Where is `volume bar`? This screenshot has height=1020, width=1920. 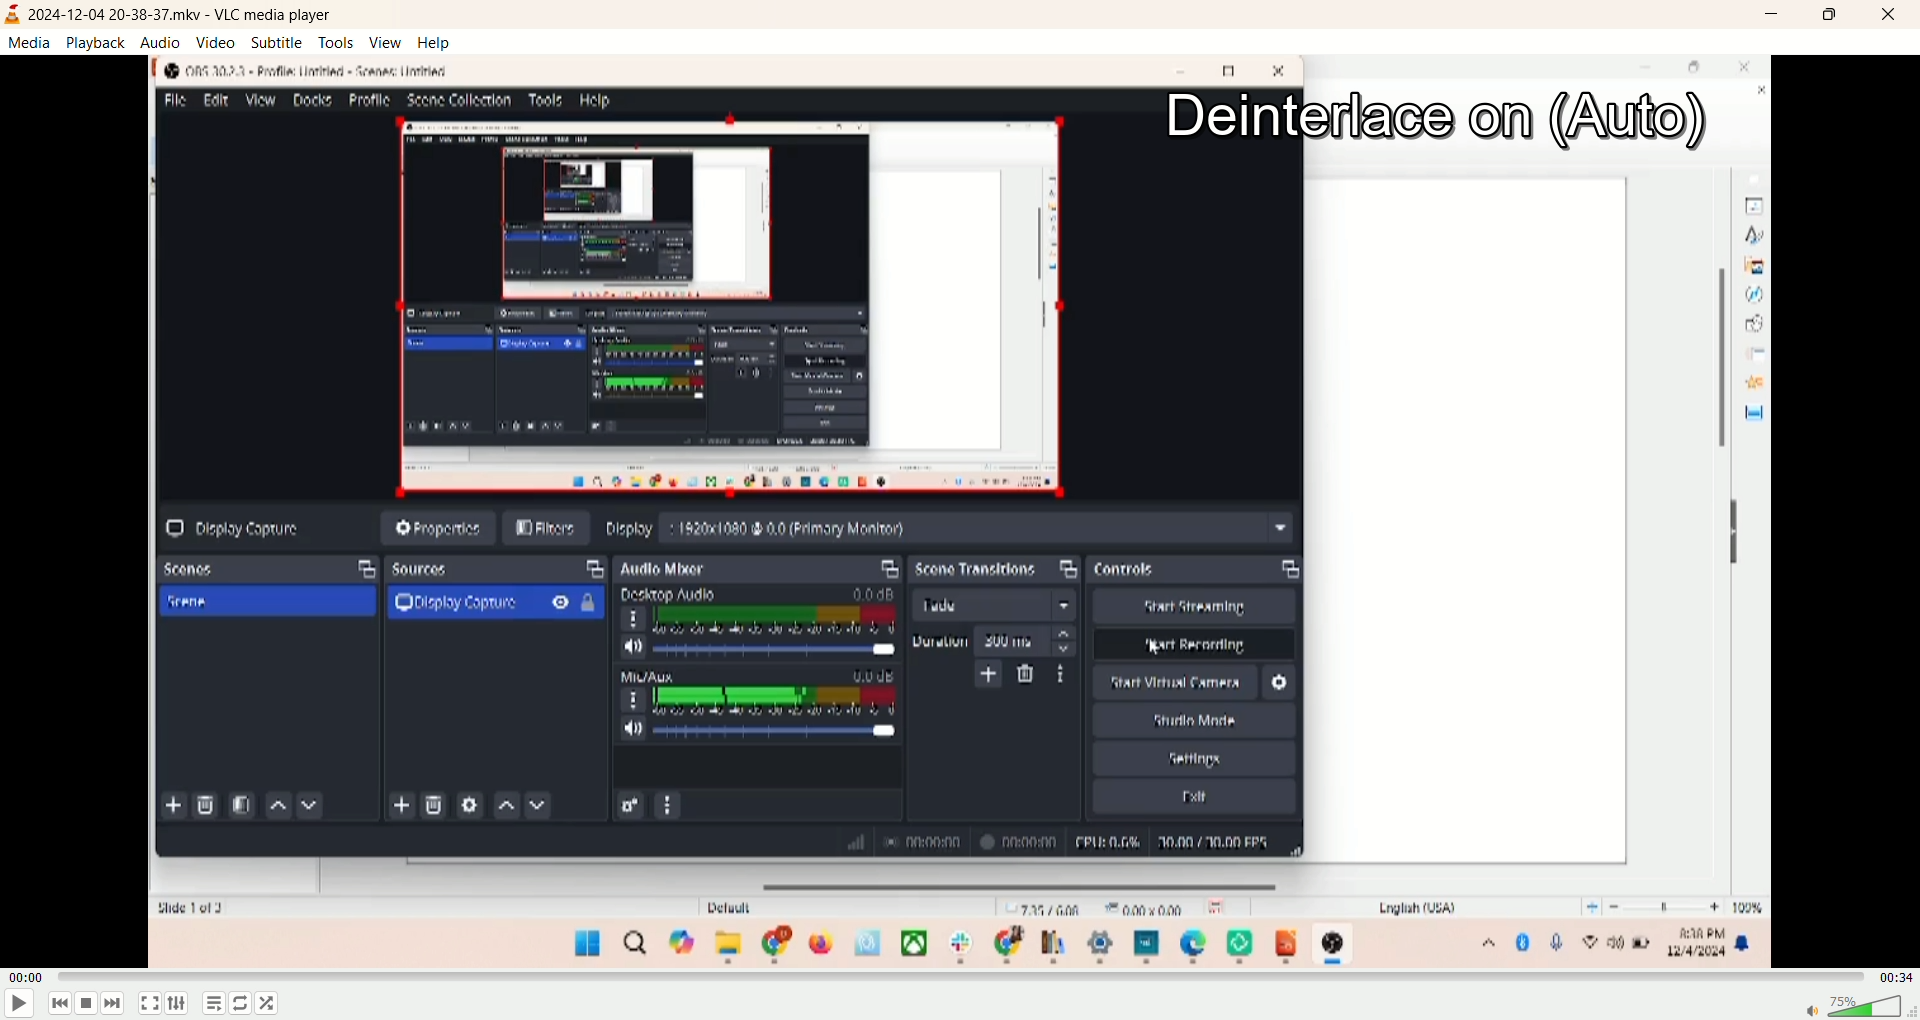
volume bar is located at coordinates (1856, 1006).